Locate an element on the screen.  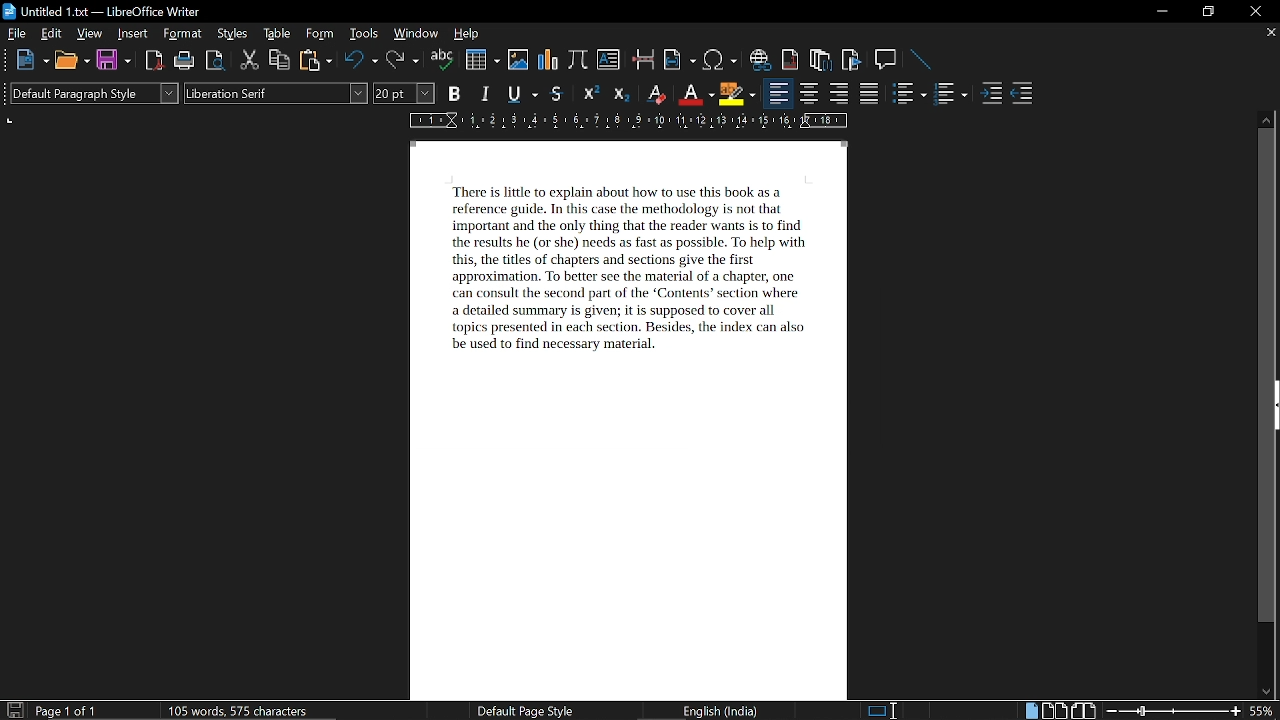
close is located at coordinates (1257, 11).